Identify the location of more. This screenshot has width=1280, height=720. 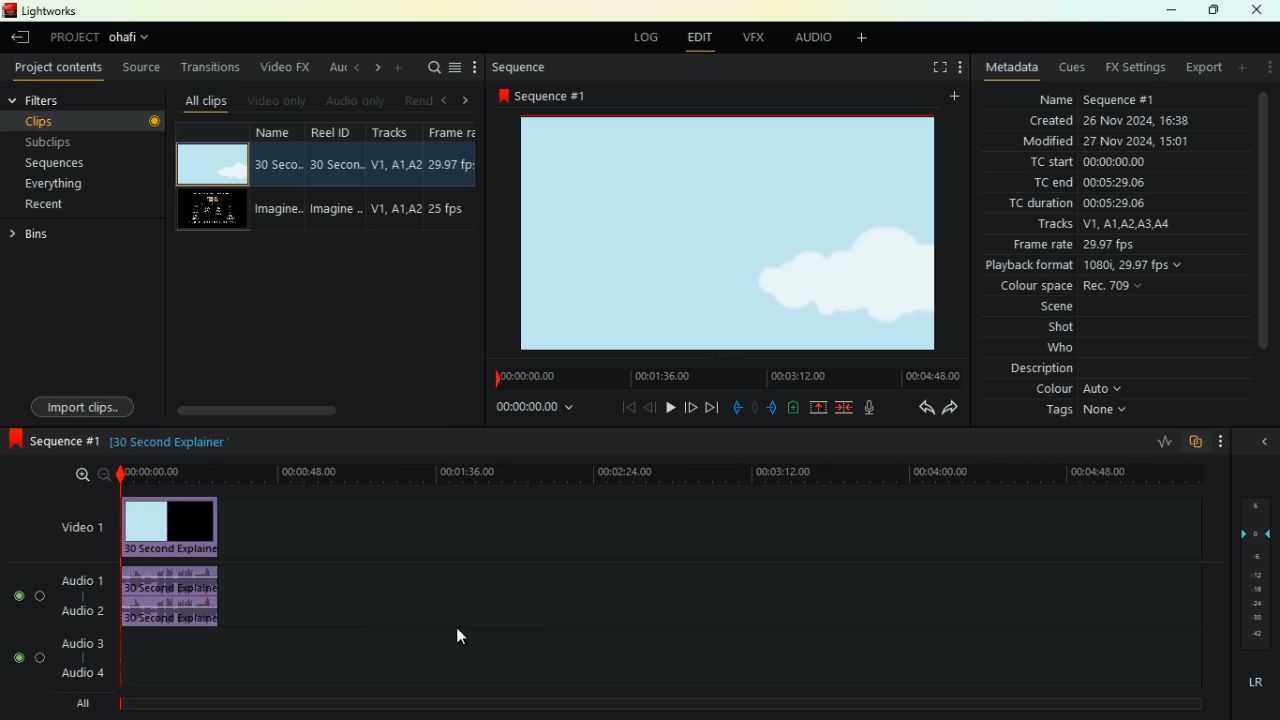
(1222, 440).